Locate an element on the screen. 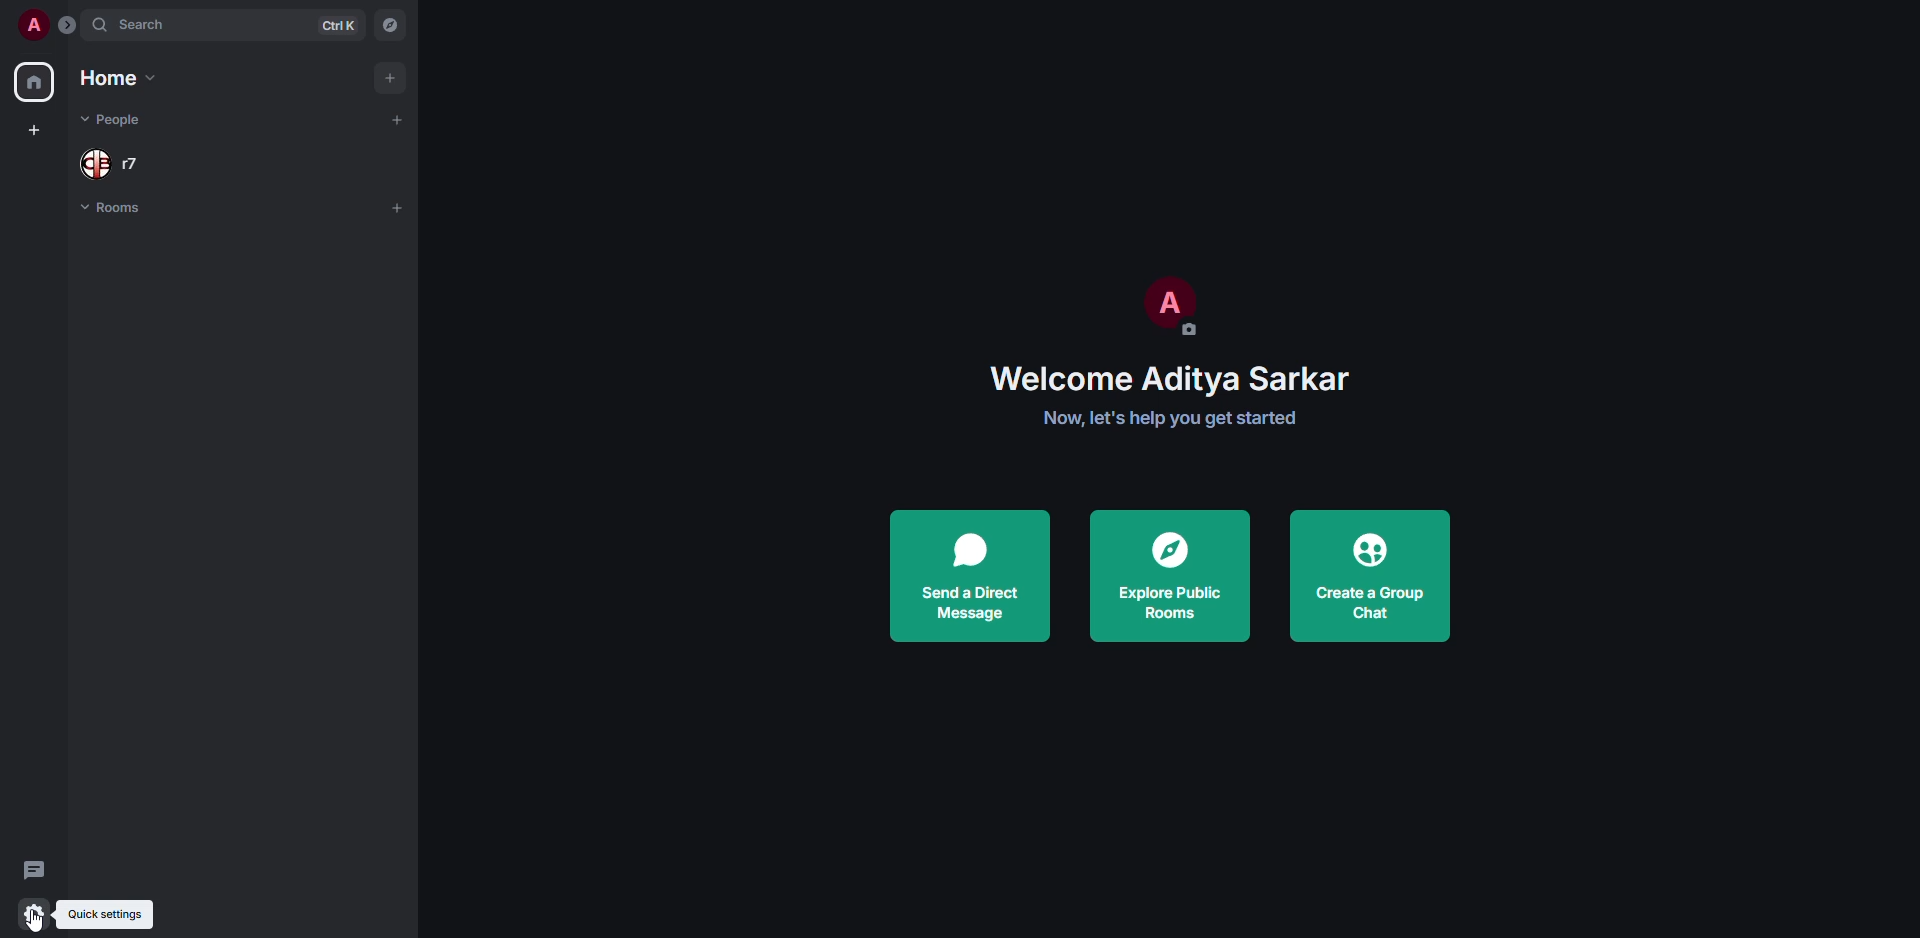  create space is located at coordinates (36, 132).